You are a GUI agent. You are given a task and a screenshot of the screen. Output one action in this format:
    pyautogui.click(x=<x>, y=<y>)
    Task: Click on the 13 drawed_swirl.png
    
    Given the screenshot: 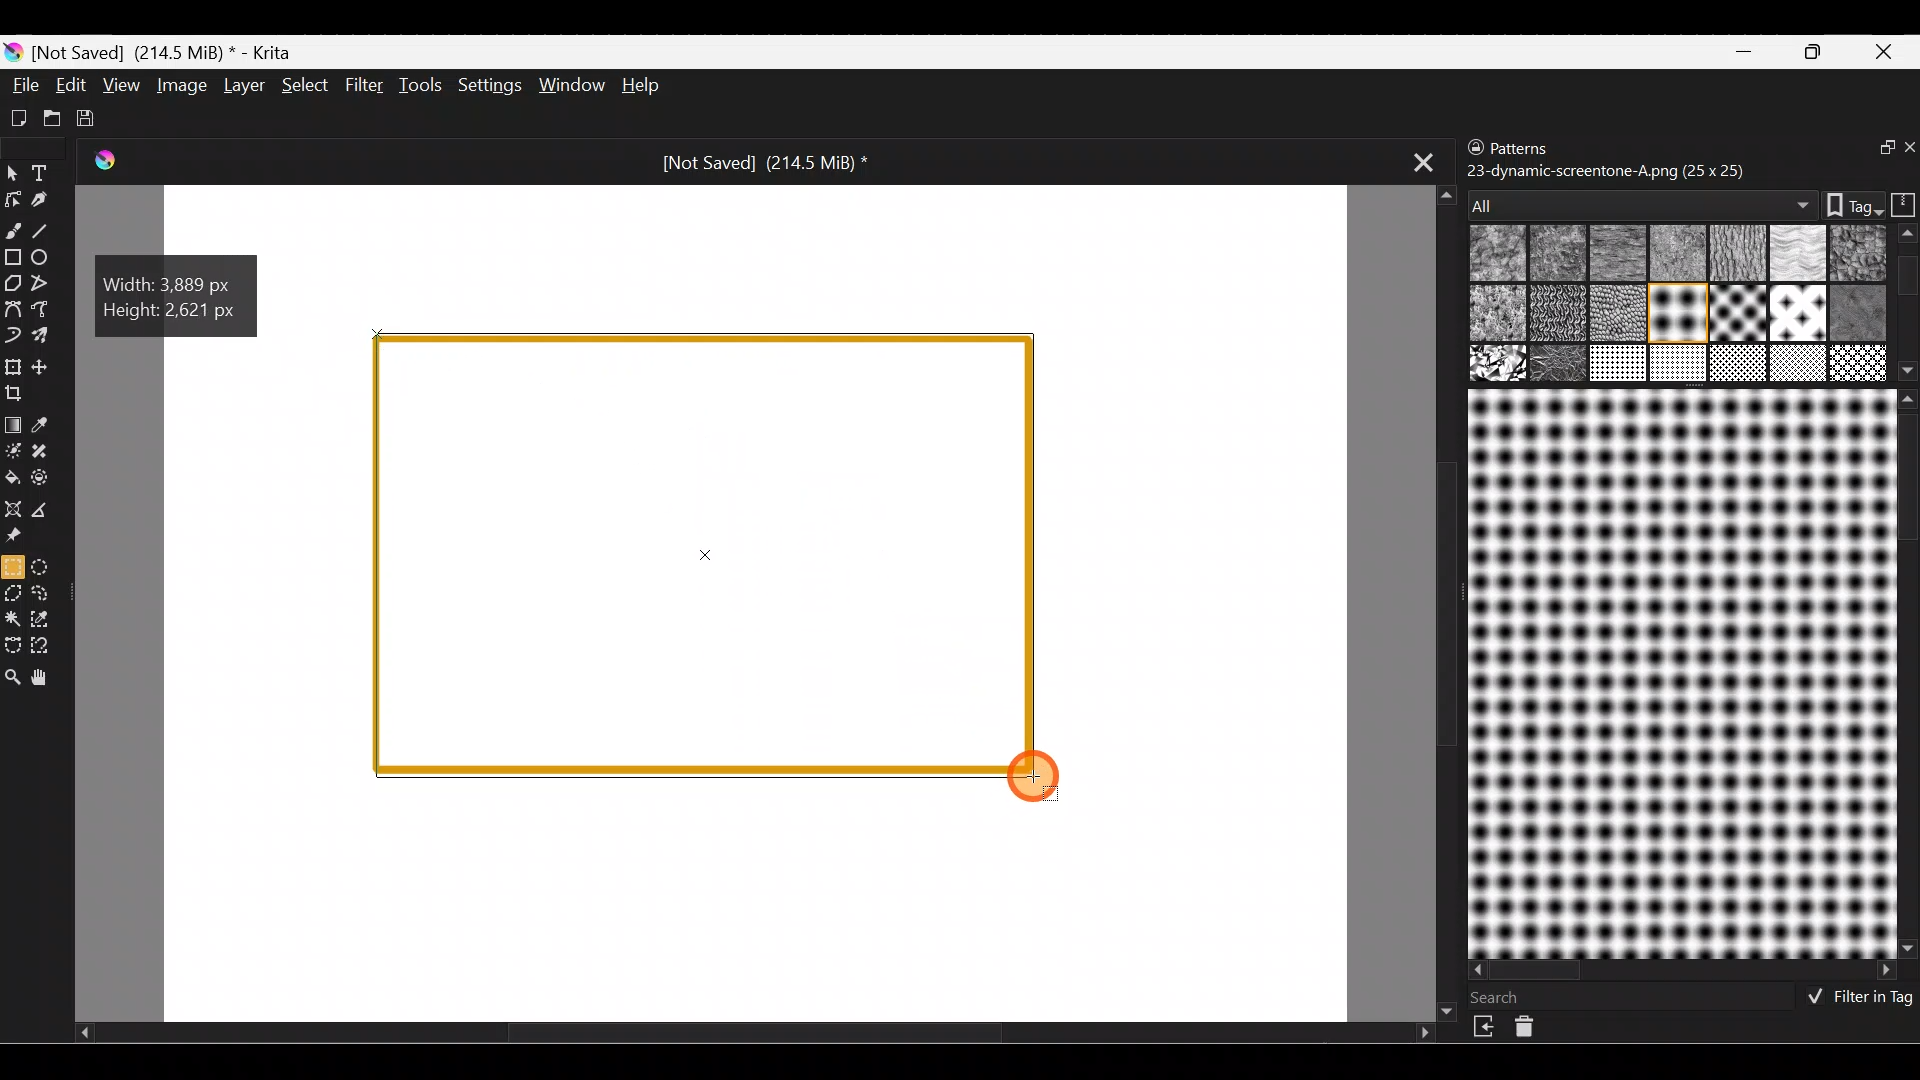 What is the action you would take?
    pyautogui.click(x=1862, y=310)
    